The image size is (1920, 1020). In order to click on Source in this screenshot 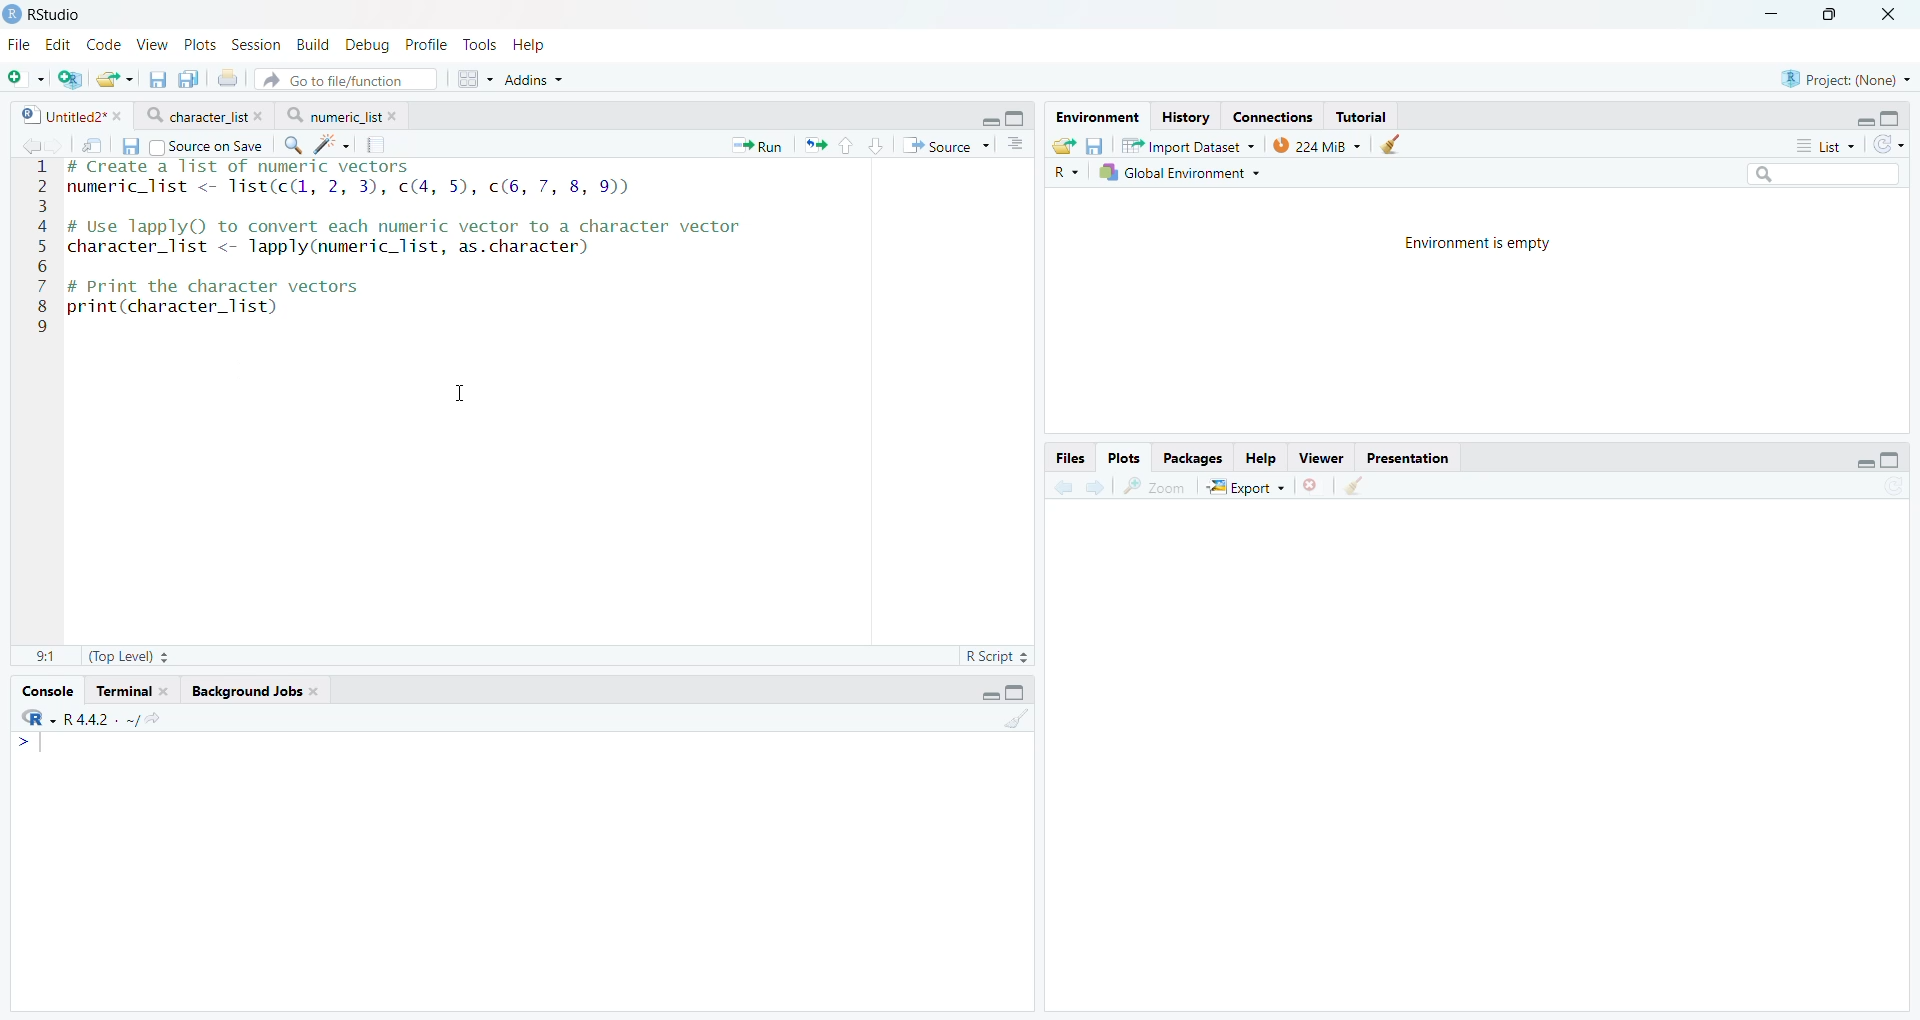, I will do `click(943, 146)`.